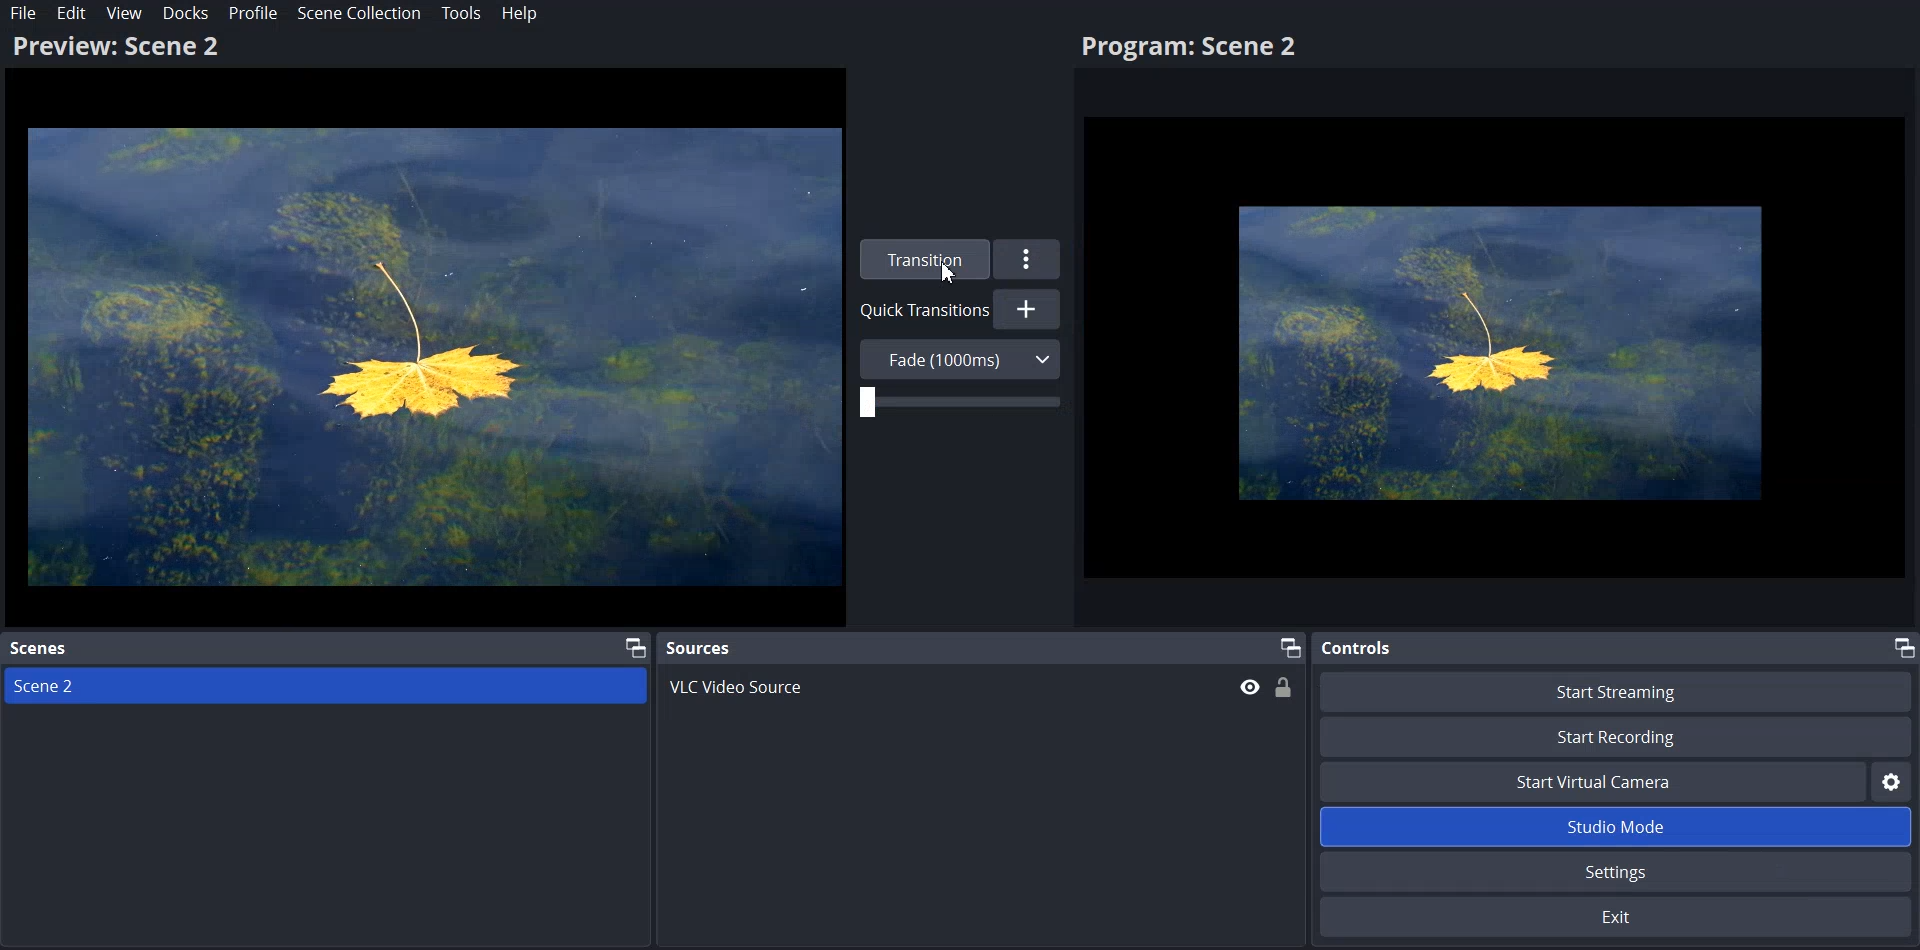 This screenshot has width=1920, height=950. Describe the element at coordinates (1615, 691) in the screenshot. I see `Start Streaming` at that location.